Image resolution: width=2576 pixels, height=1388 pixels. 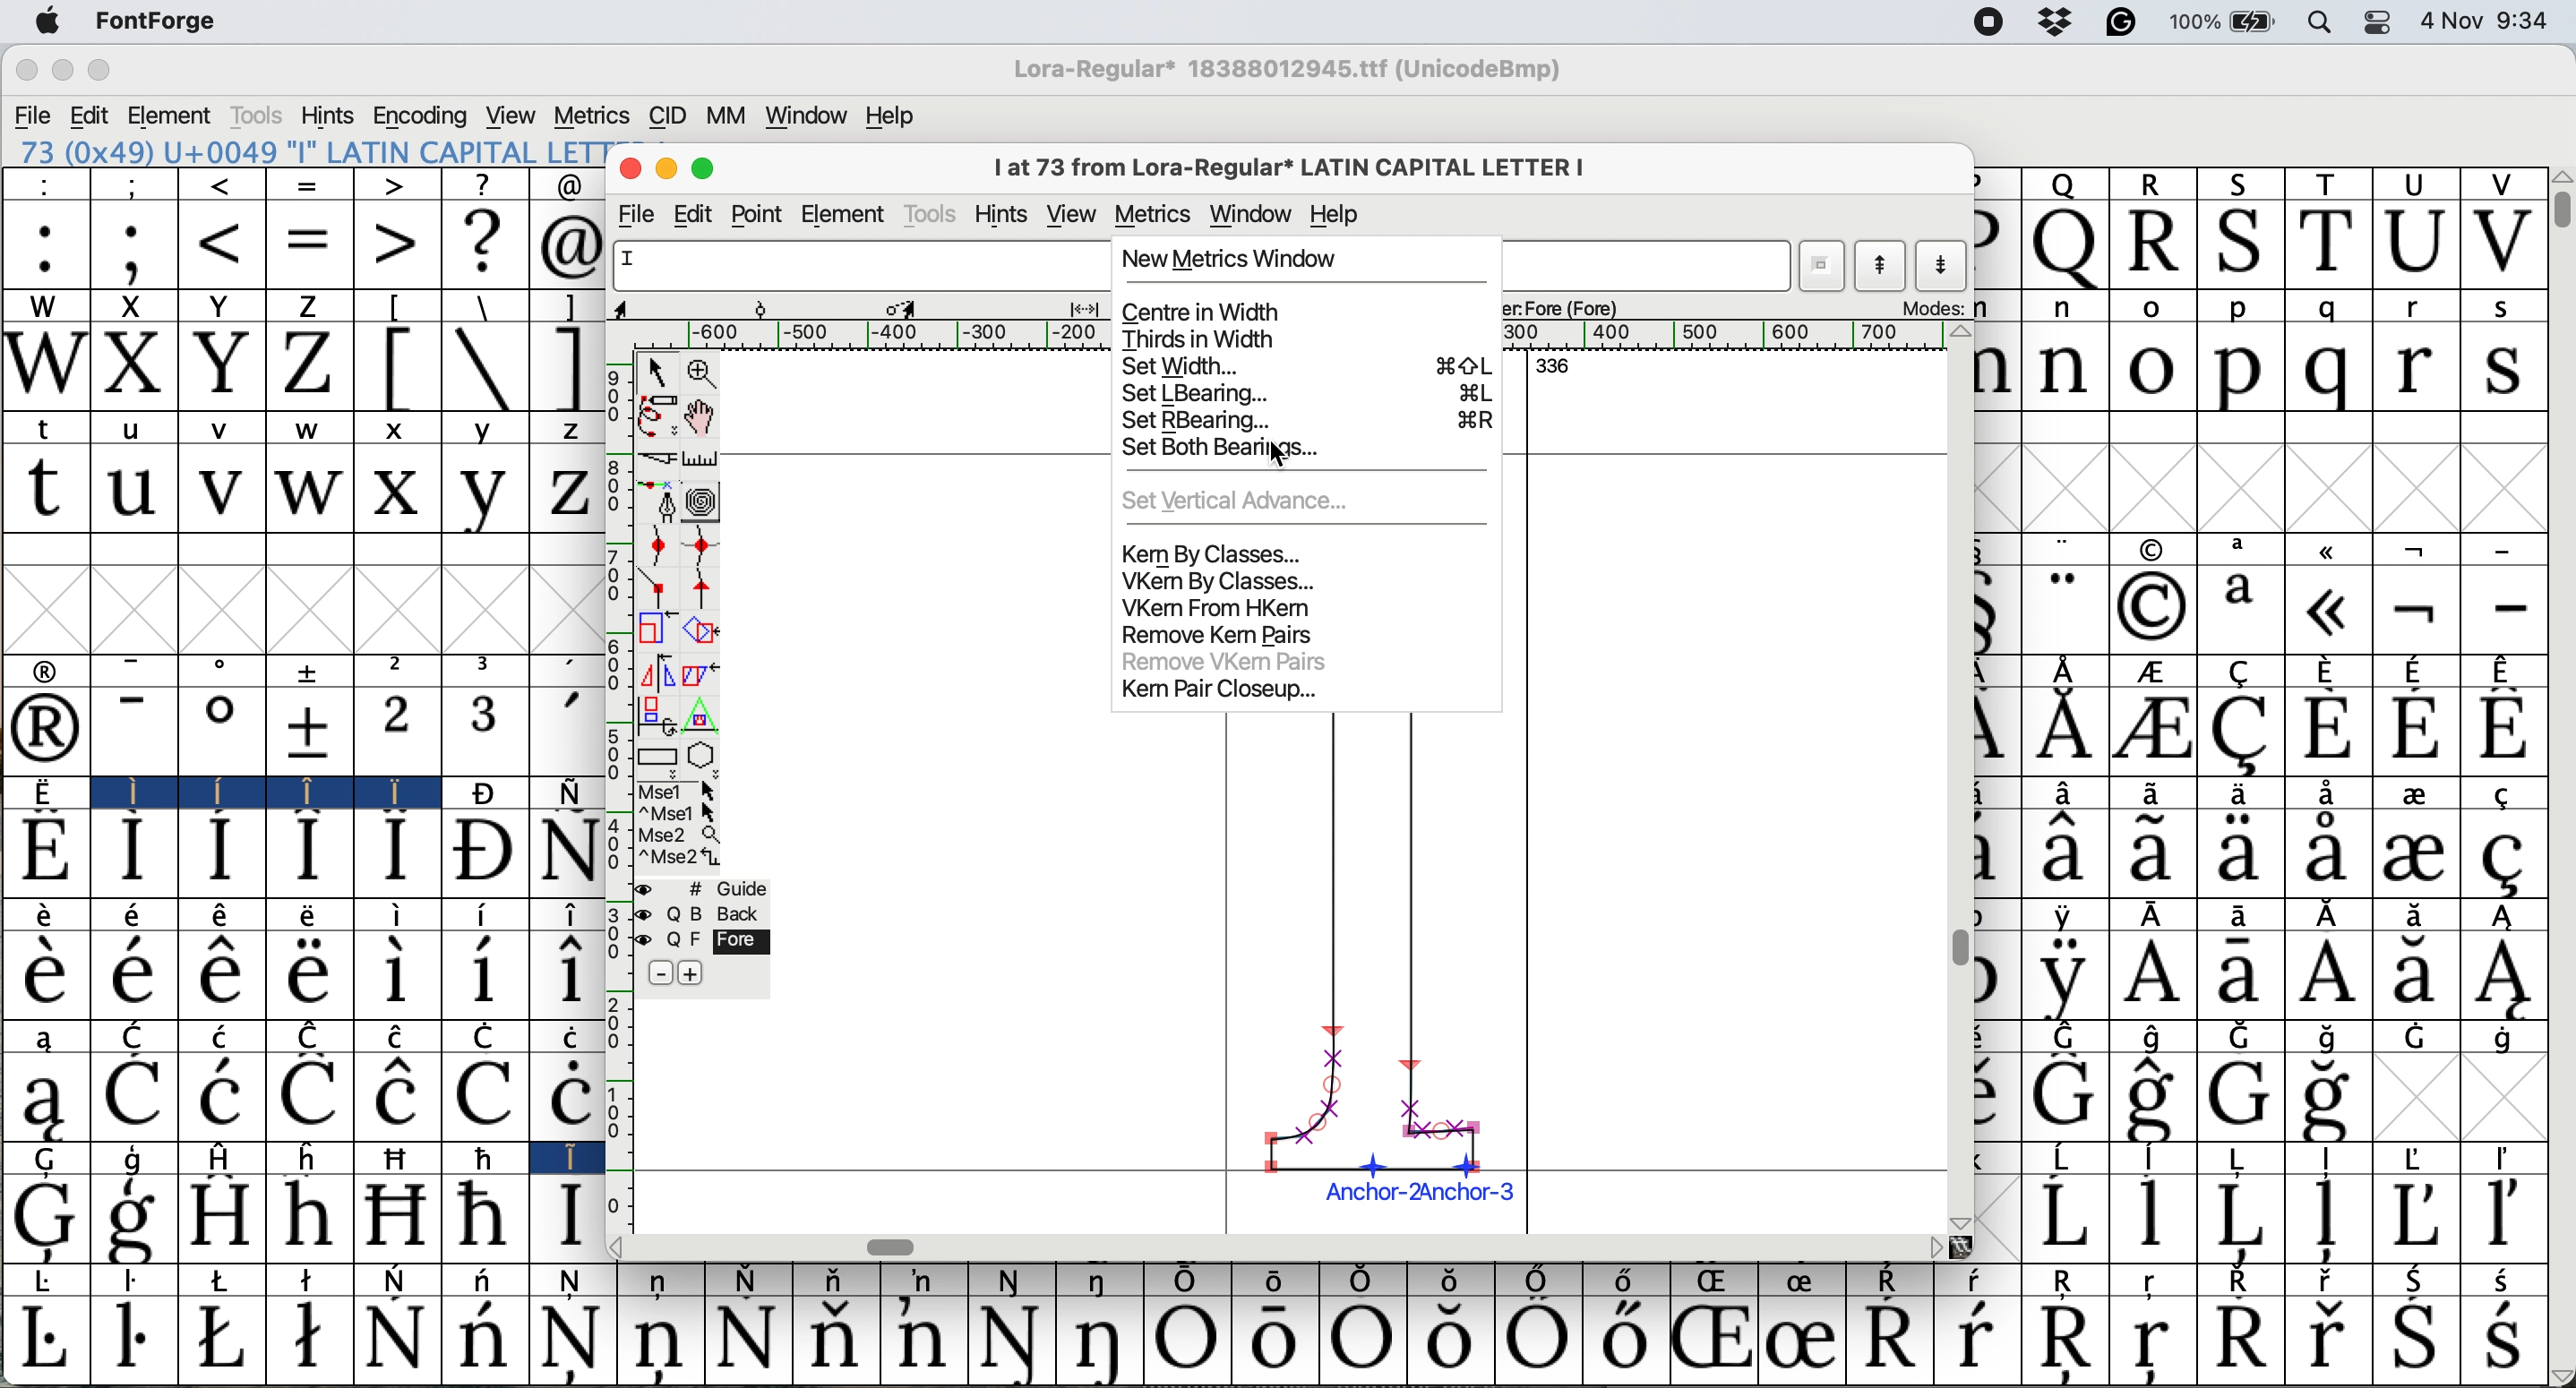 I want to click on Symbol, so click(x=833, y=1281).